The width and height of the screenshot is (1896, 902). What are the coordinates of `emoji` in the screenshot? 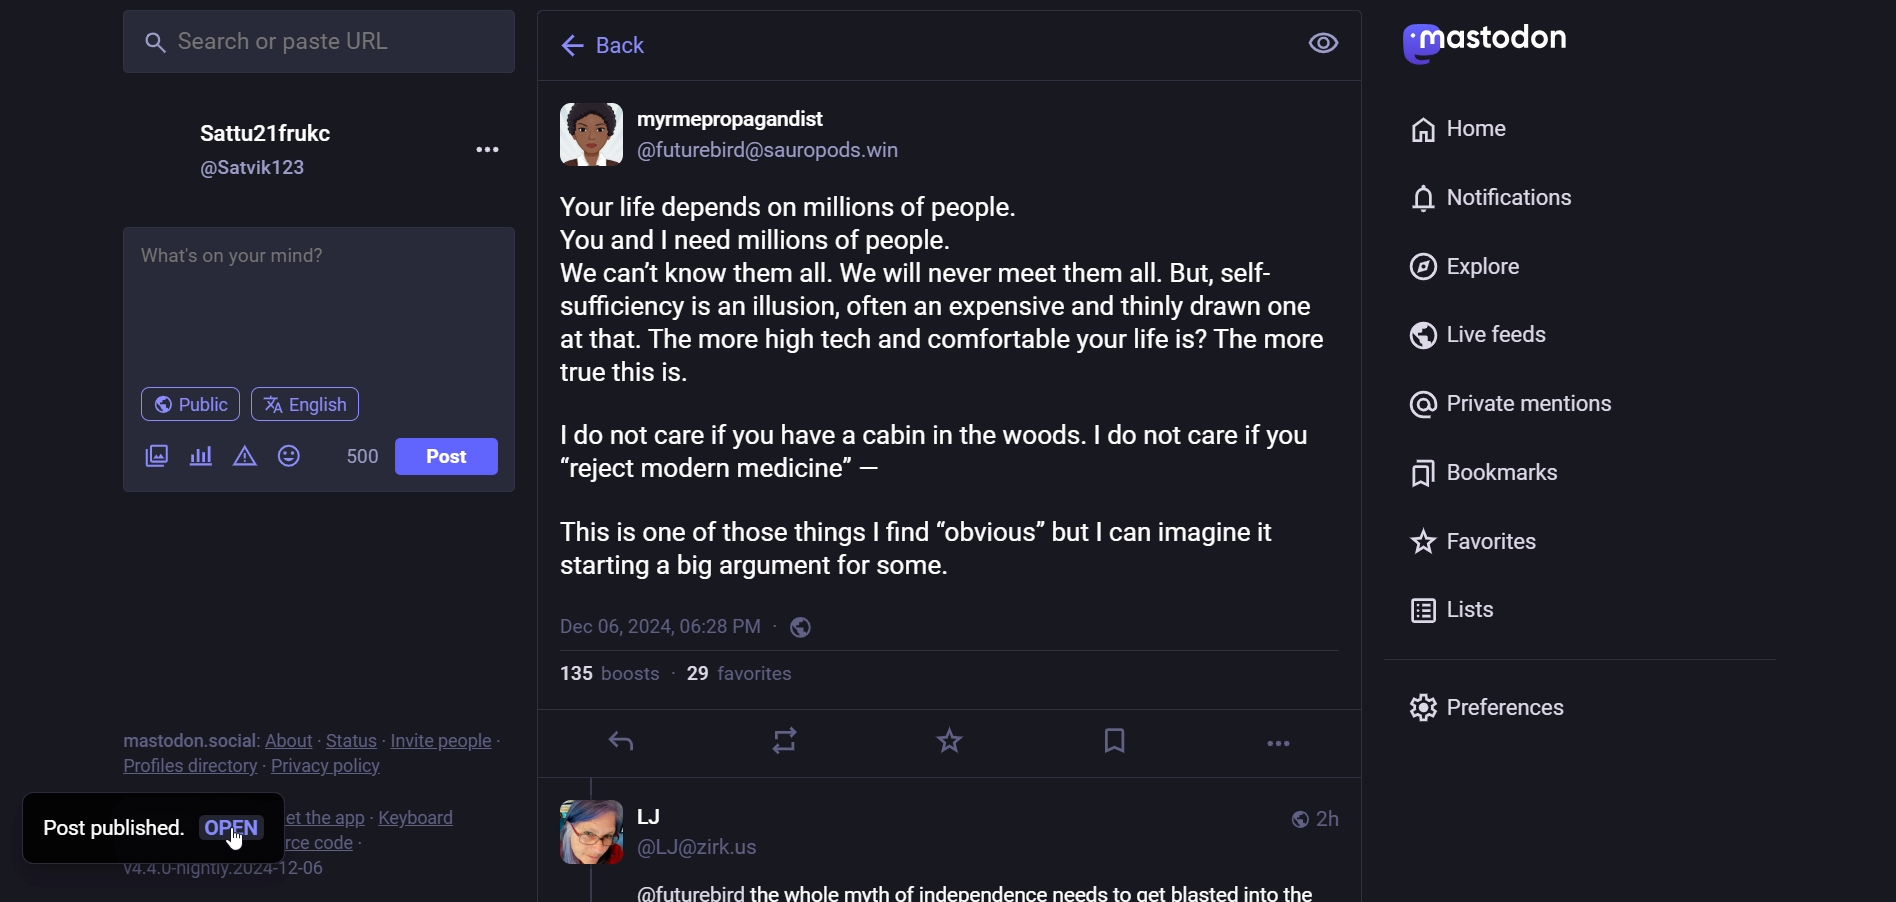 It's located at (287, 454).